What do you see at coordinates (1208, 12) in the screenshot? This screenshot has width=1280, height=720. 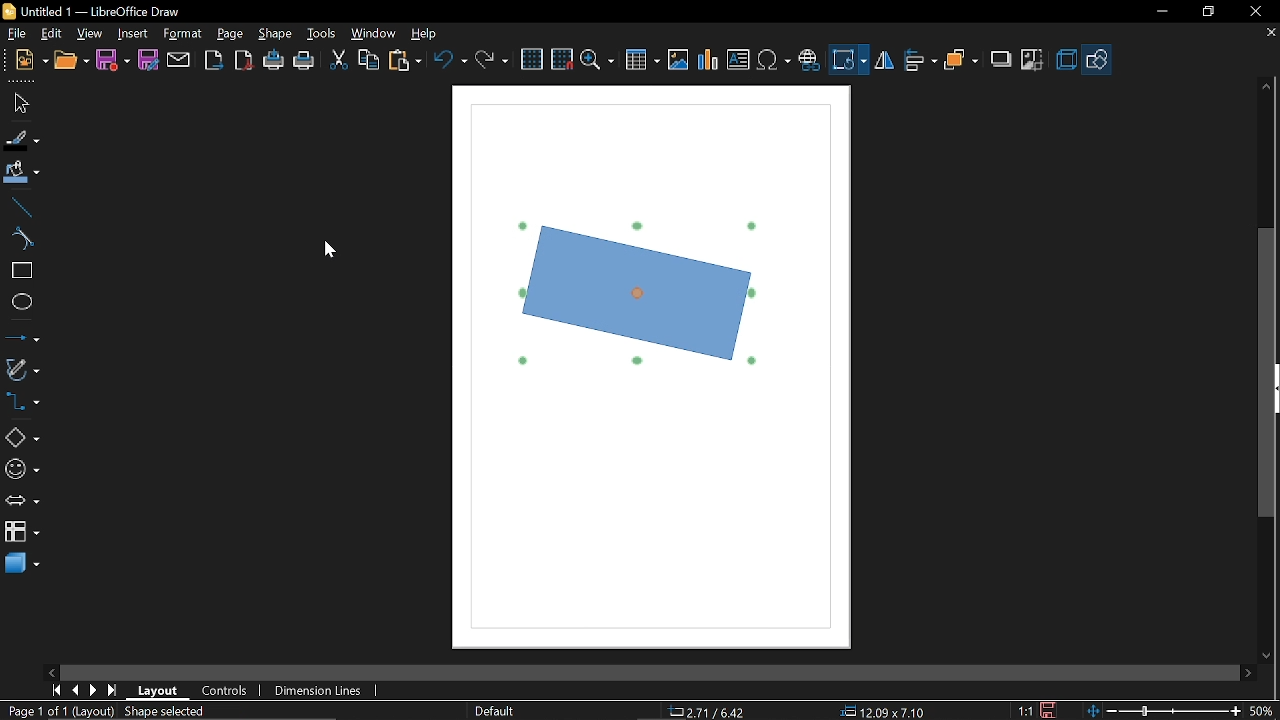 I see `restore down` at bounding box center [1208, 12].